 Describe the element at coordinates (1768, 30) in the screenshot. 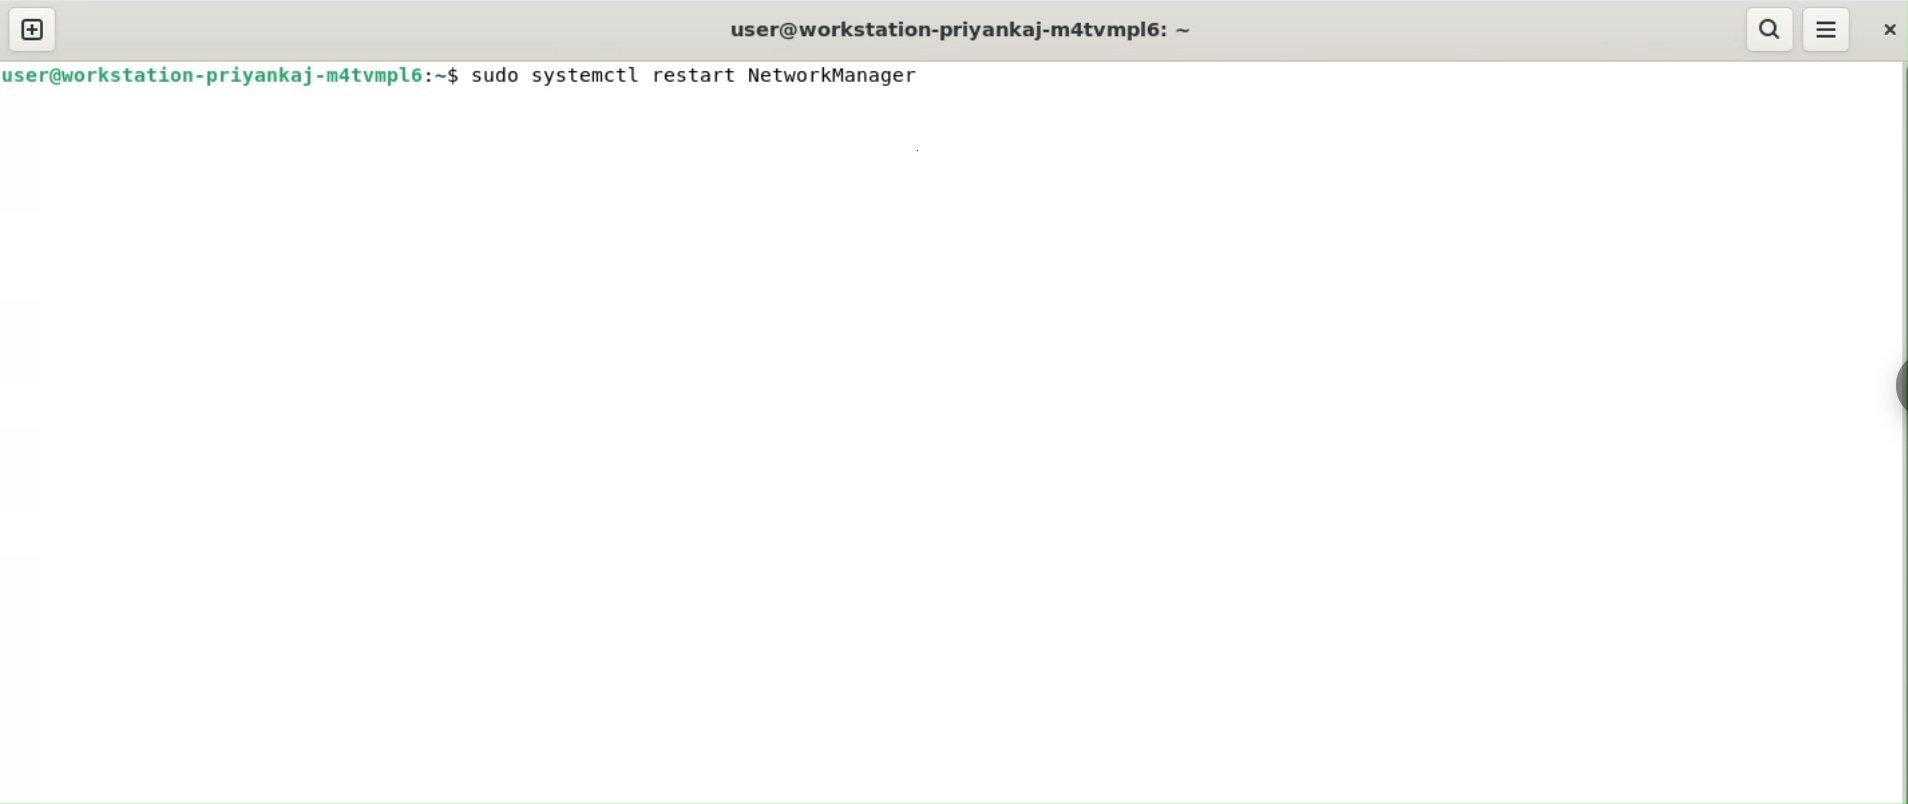

I see `search` at that location.